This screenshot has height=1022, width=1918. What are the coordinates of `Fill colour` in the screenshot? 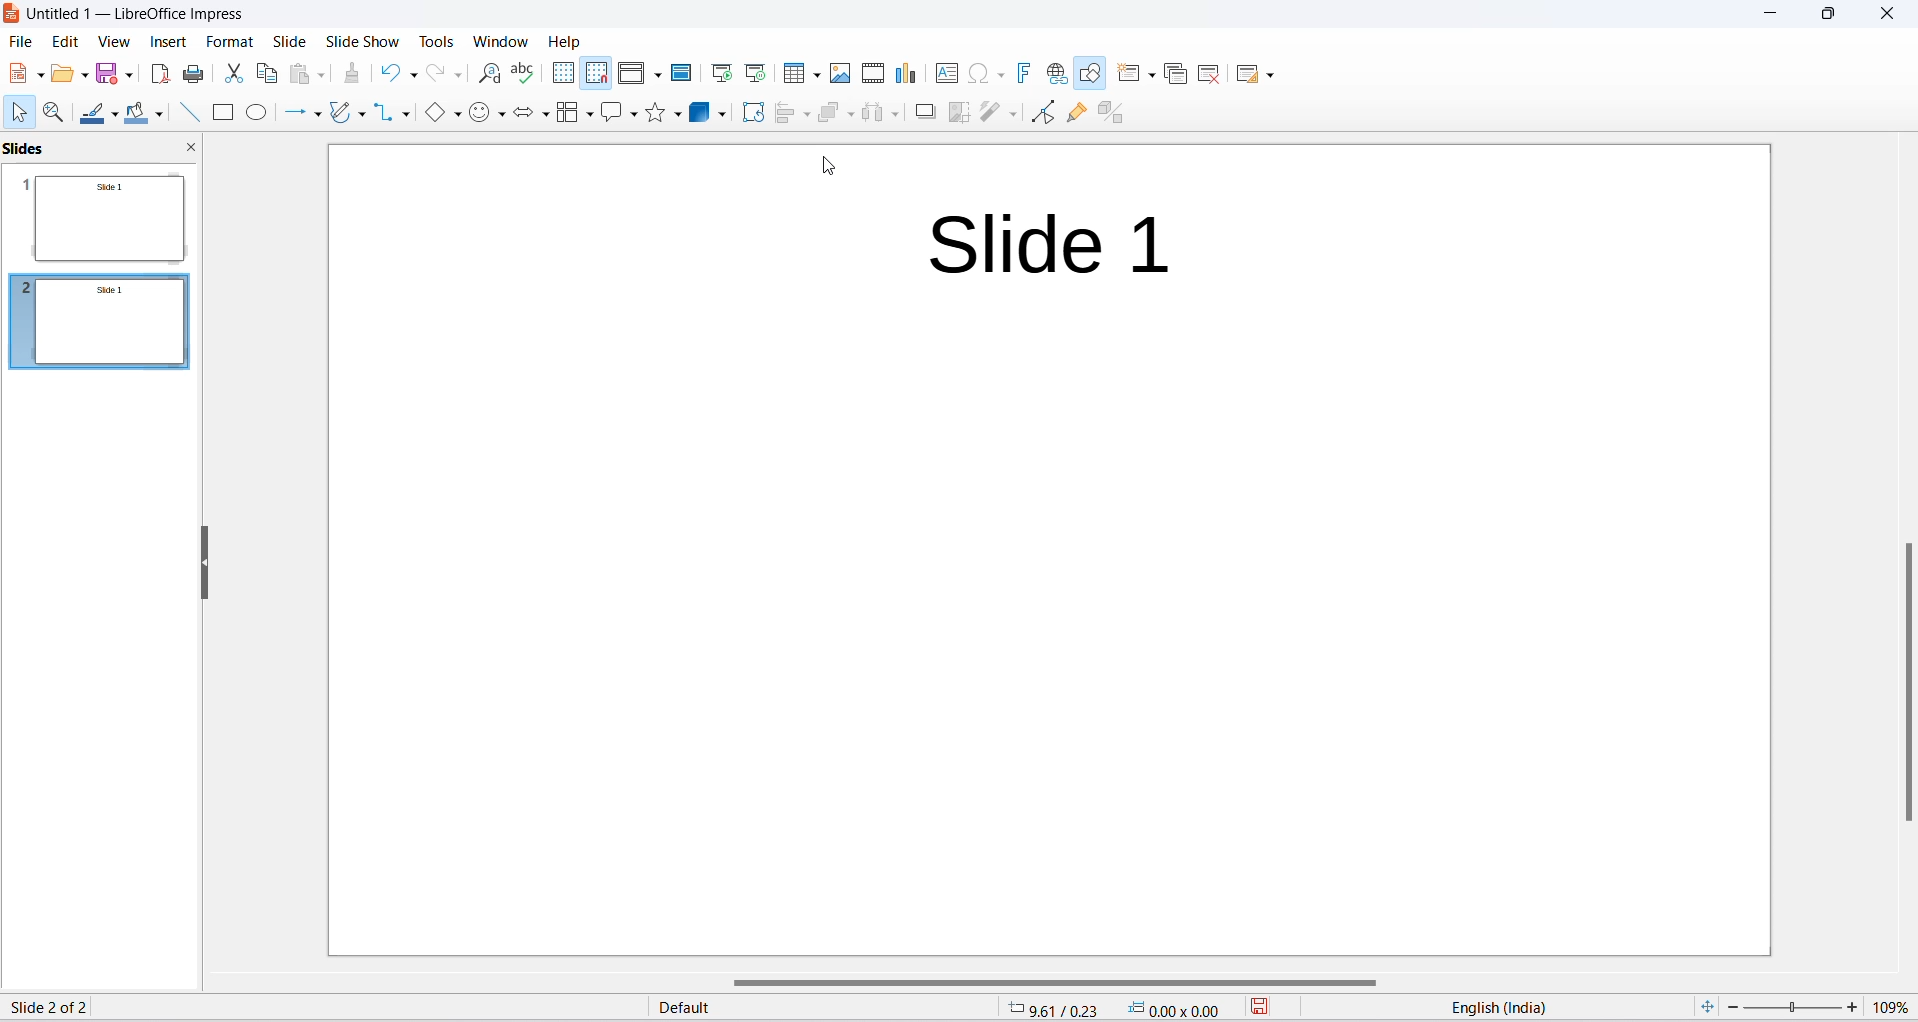 It's located at (145, 113).